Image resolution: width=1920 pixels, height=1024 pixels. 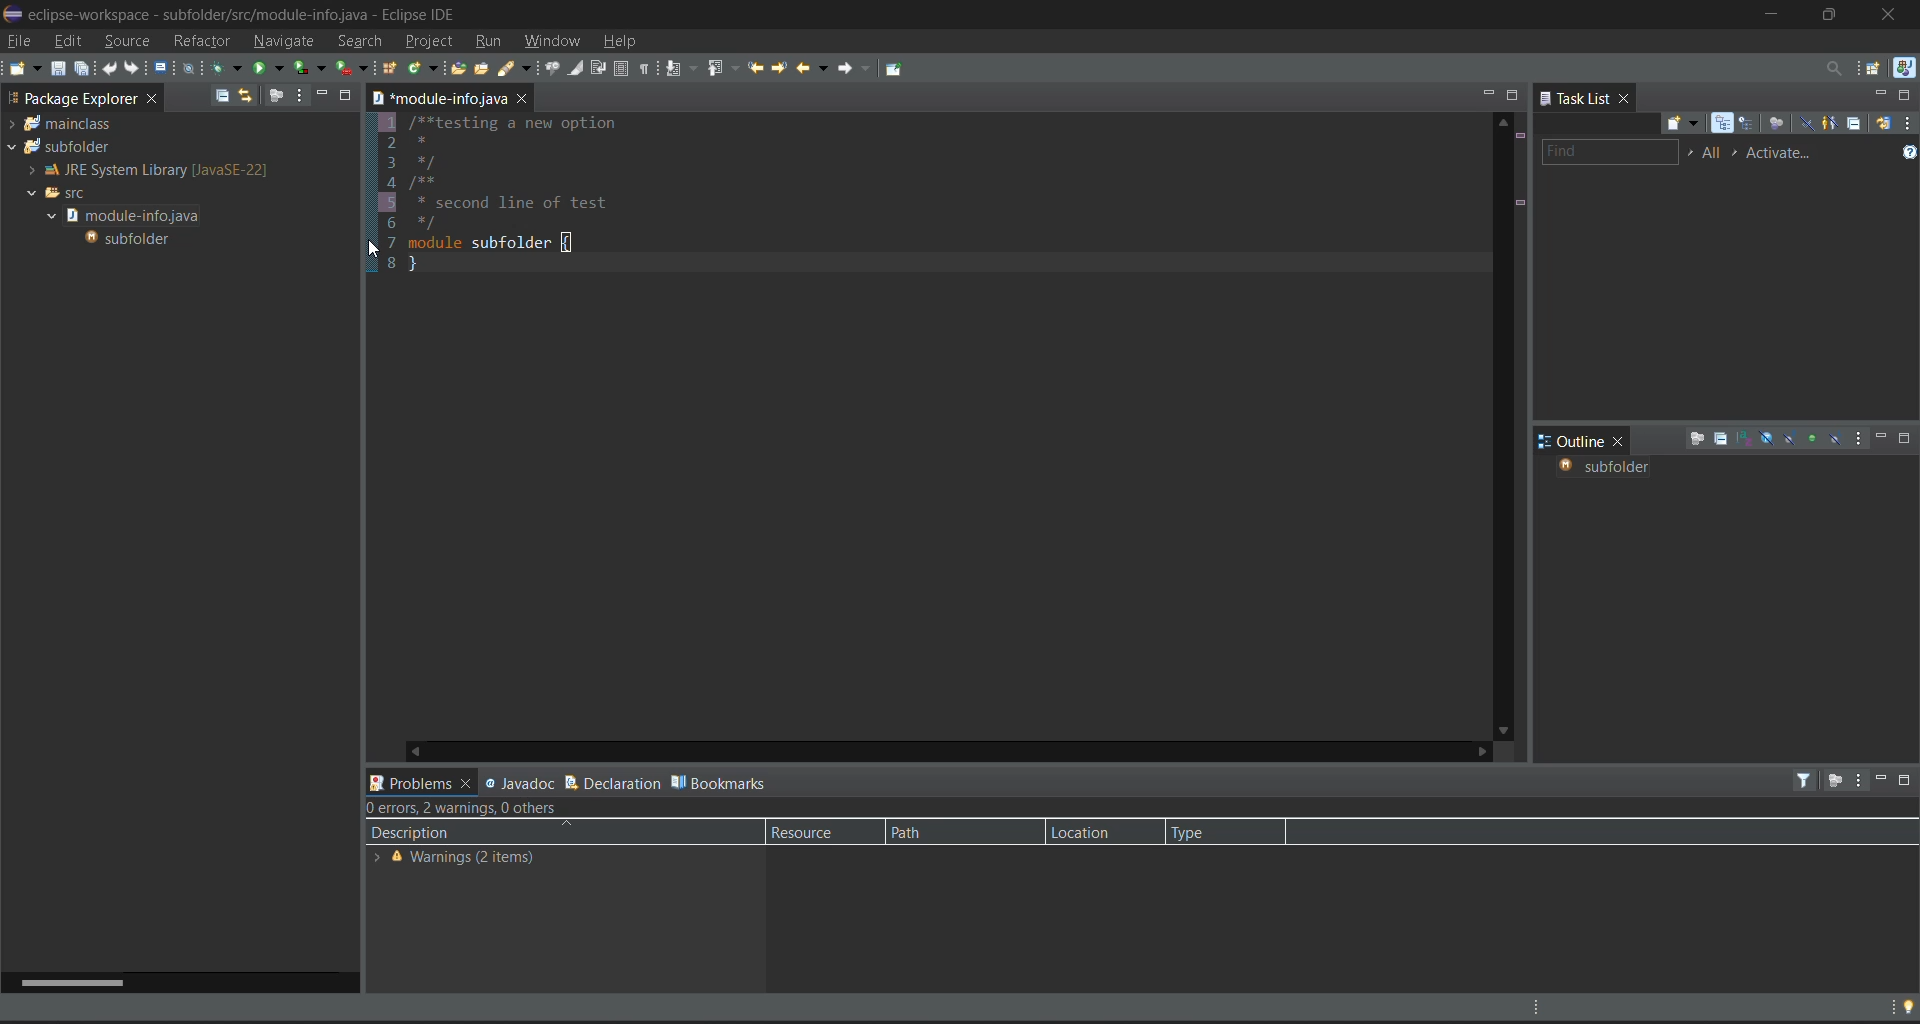 I want to click on run, so click(x=493, y=42).